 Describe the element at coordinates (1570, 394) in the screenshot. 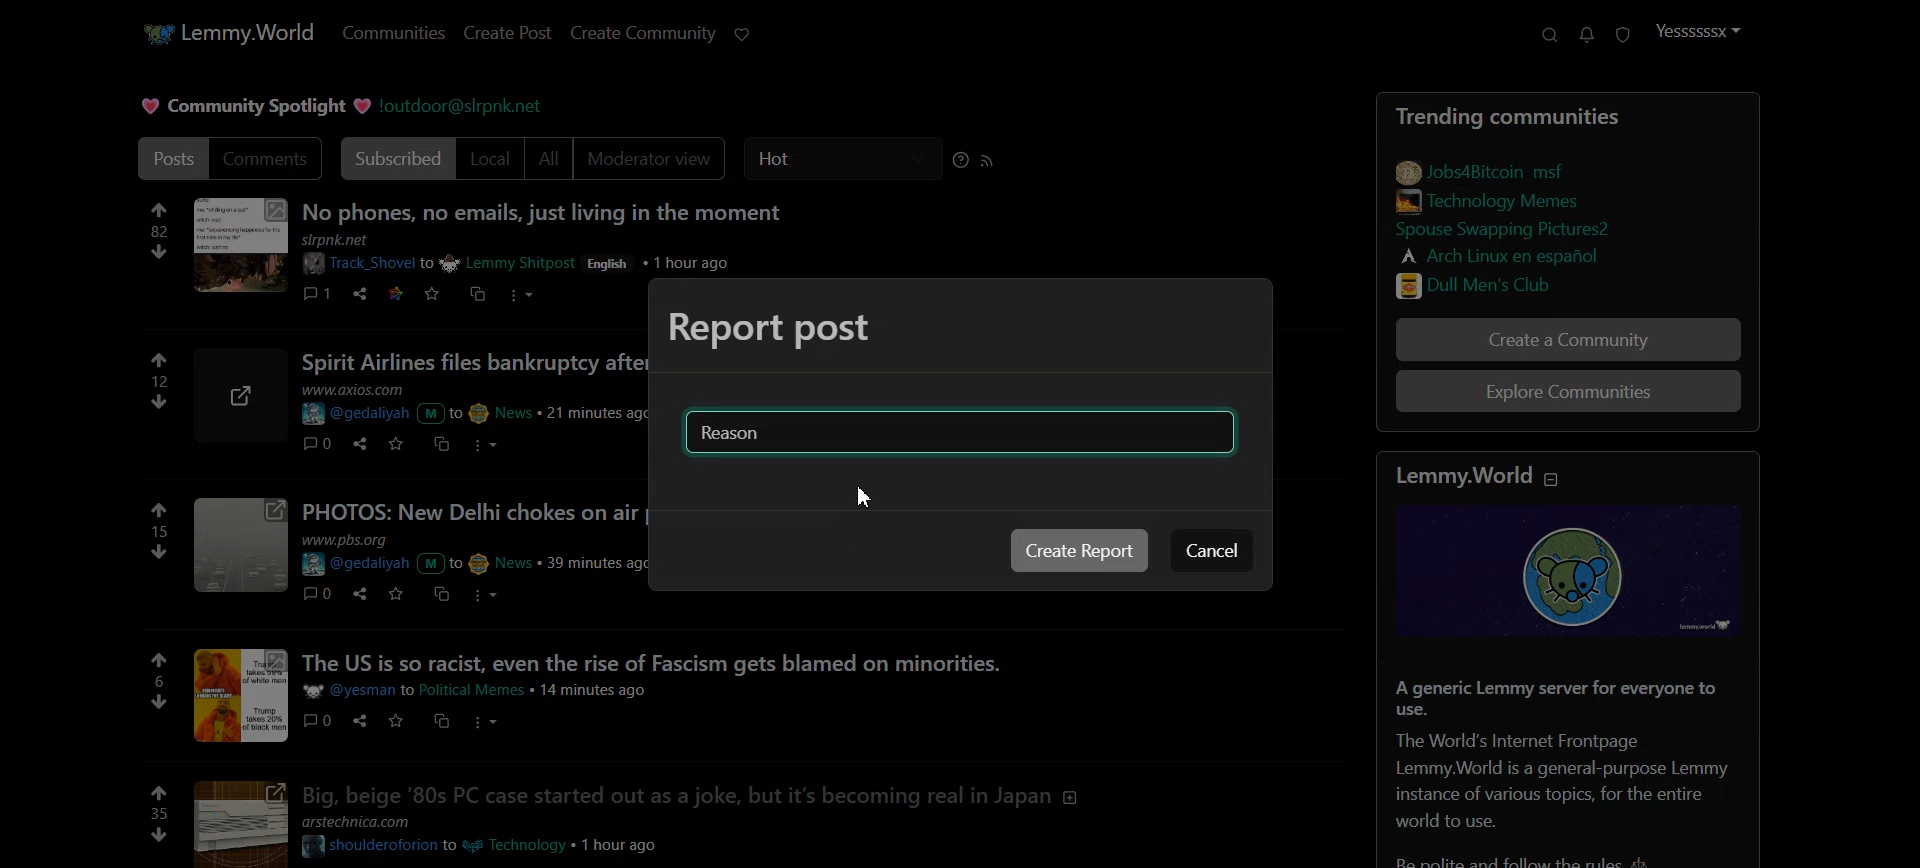

I see `Explore Communities` at that location.